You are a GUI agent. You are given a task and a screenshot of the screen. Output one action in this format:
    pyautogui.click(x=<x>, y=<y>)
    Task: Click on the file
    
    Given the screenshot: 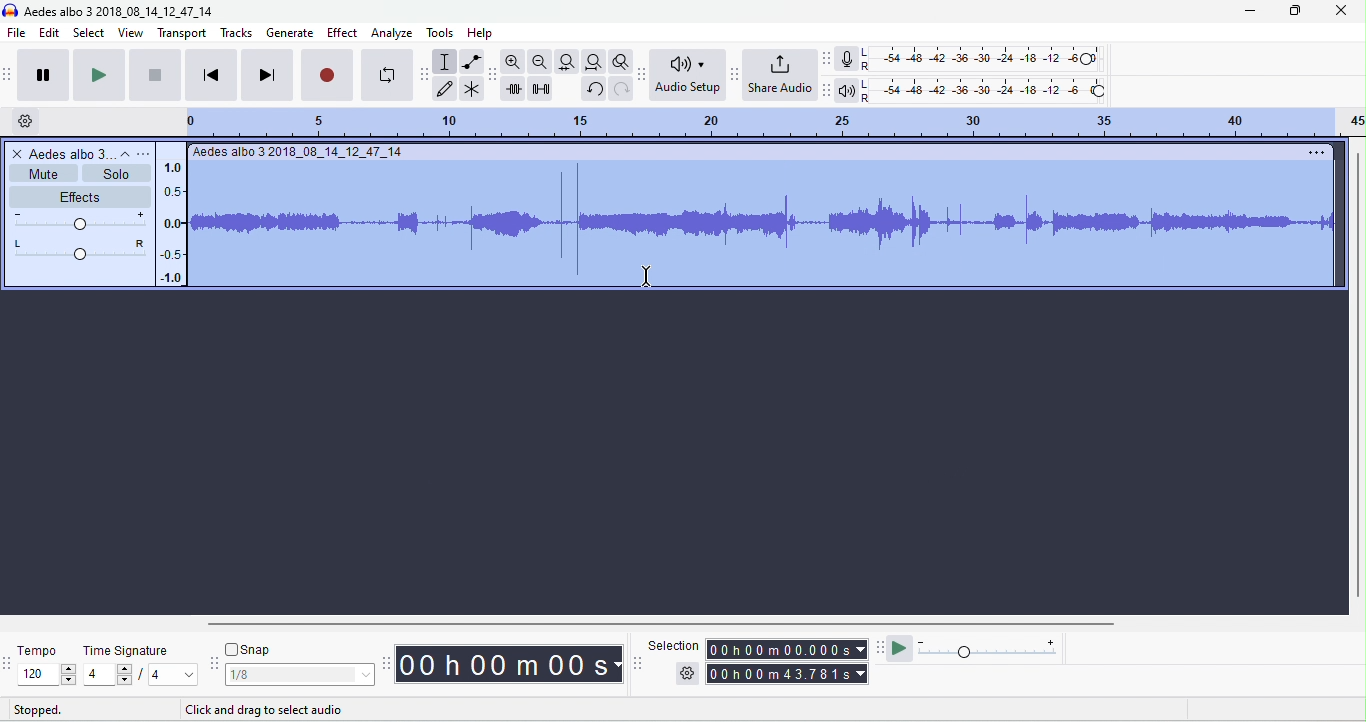 What is the action you would take?
    pyautogui.click(x=16, y=32)
    